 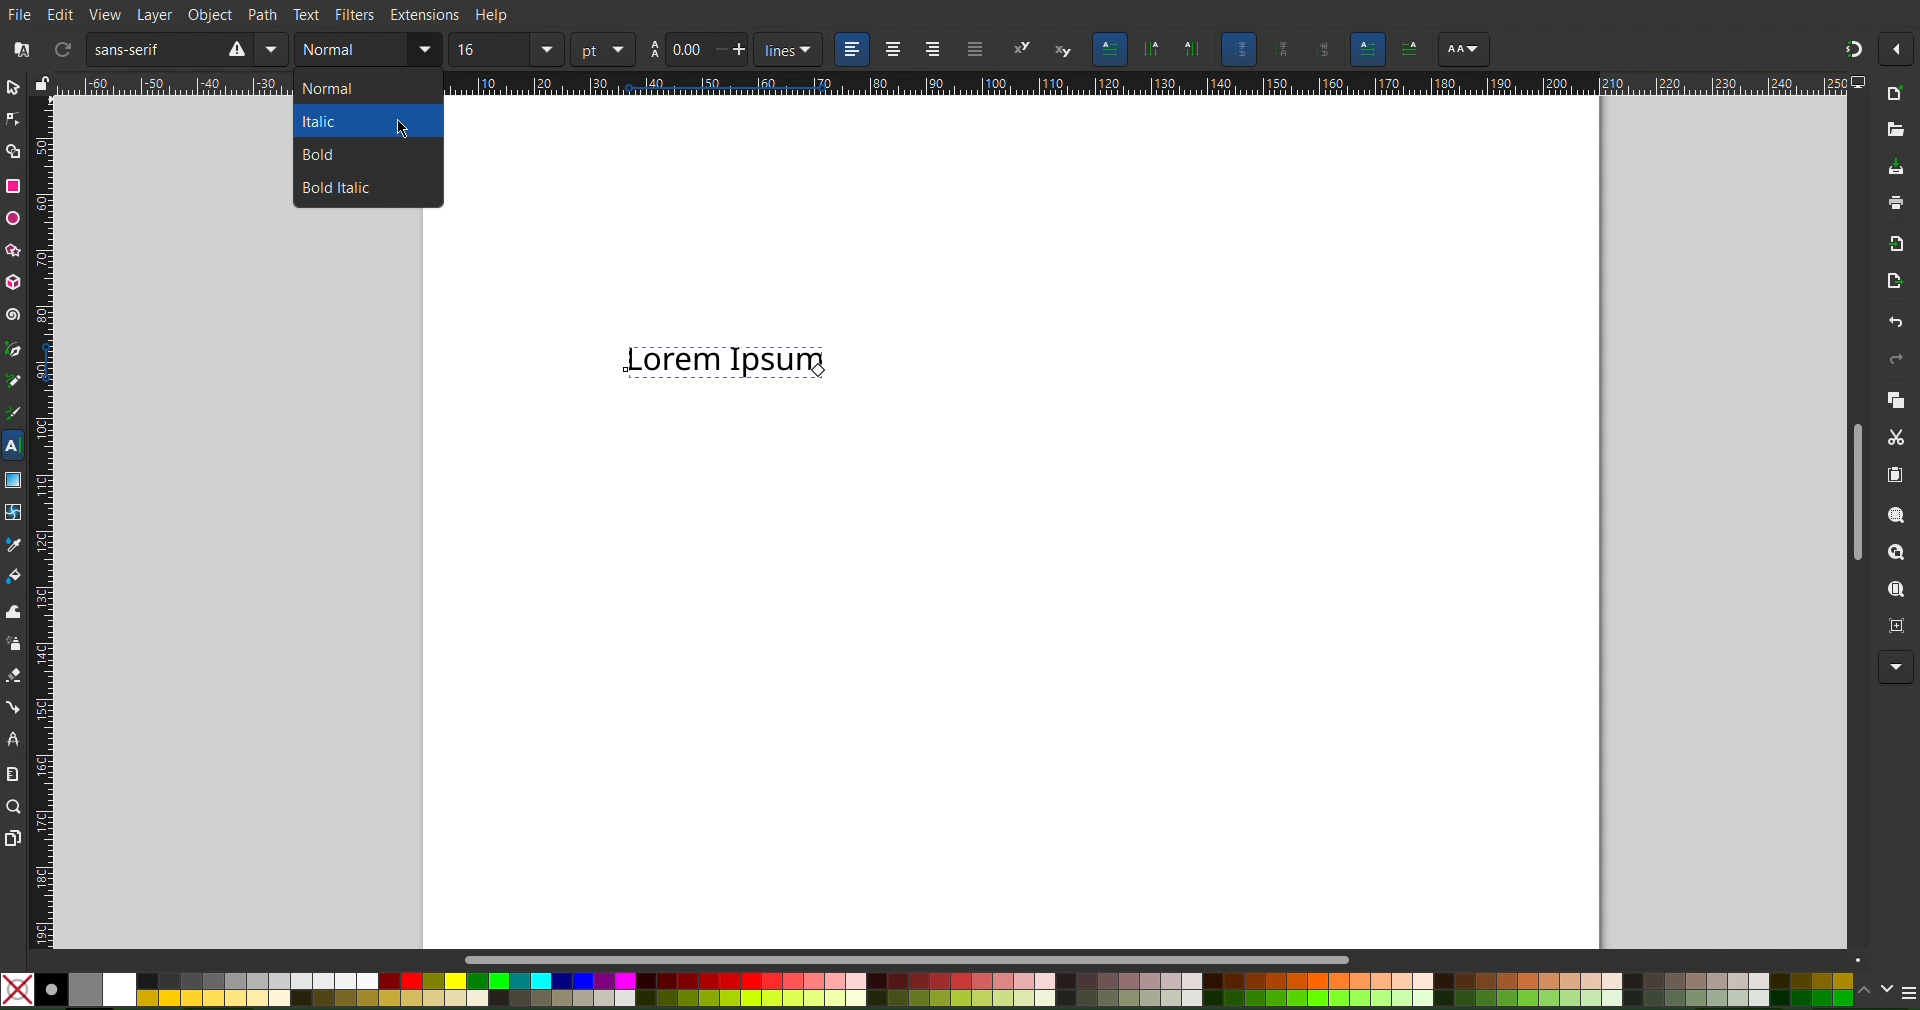 What do you see at coordinates (929, 988) in the screenshot?
I see `Colors` at bounding box center [929, 988].